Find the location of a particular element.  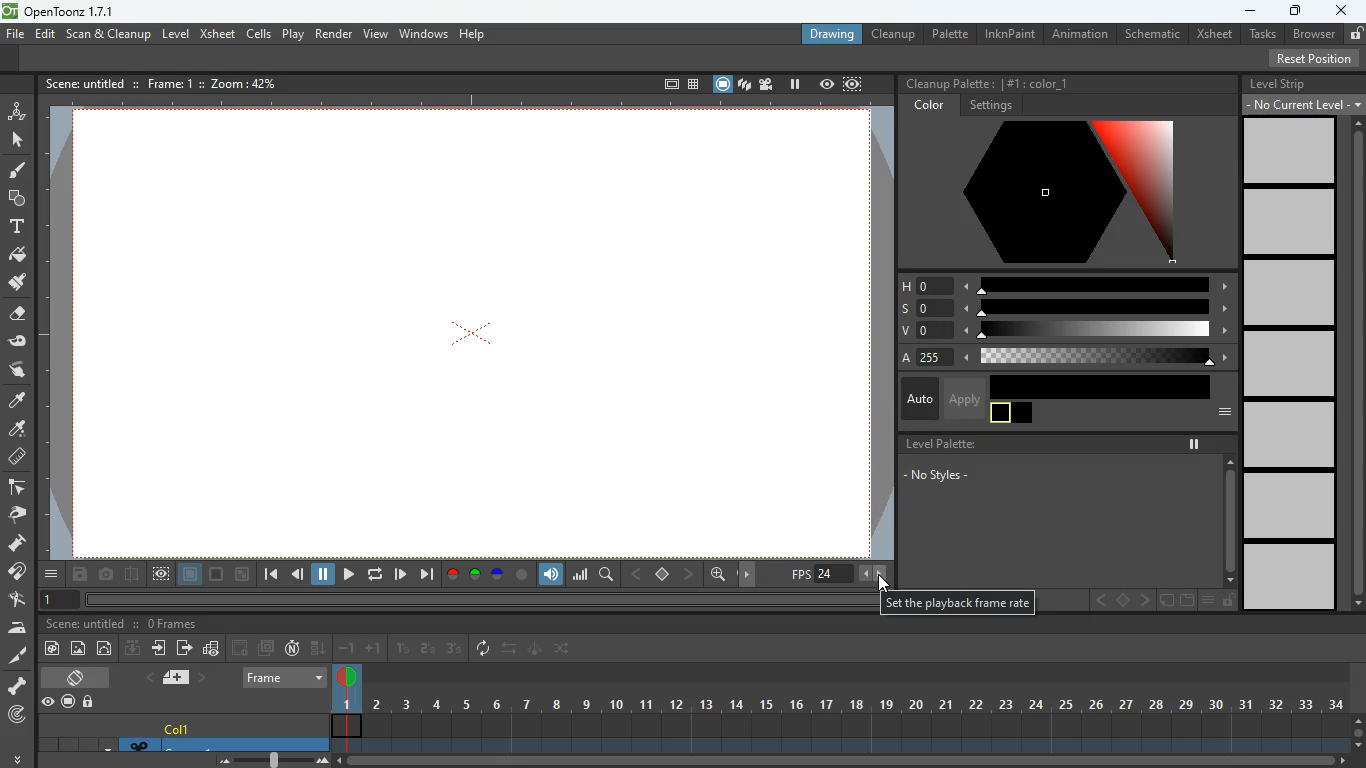

level is located at coordinates (1291, 292).